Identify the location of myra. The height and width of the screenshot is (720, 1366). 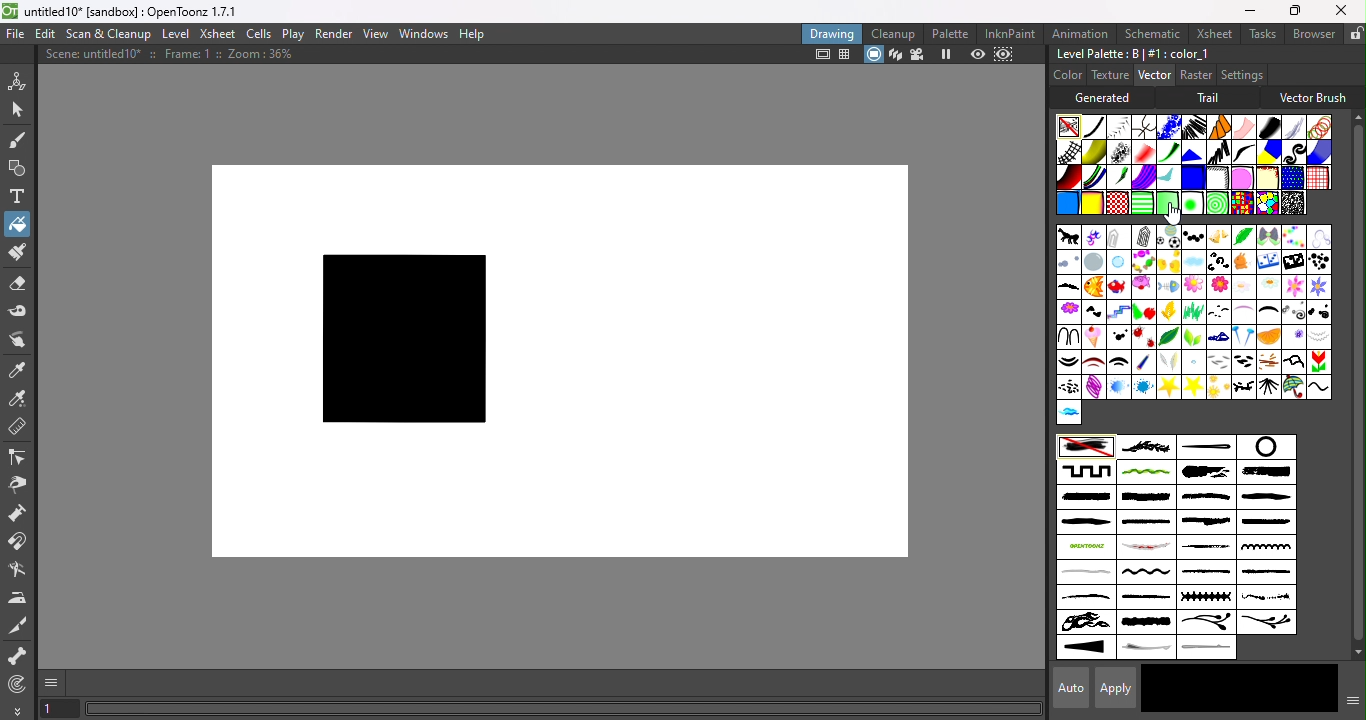
(1218, 336).